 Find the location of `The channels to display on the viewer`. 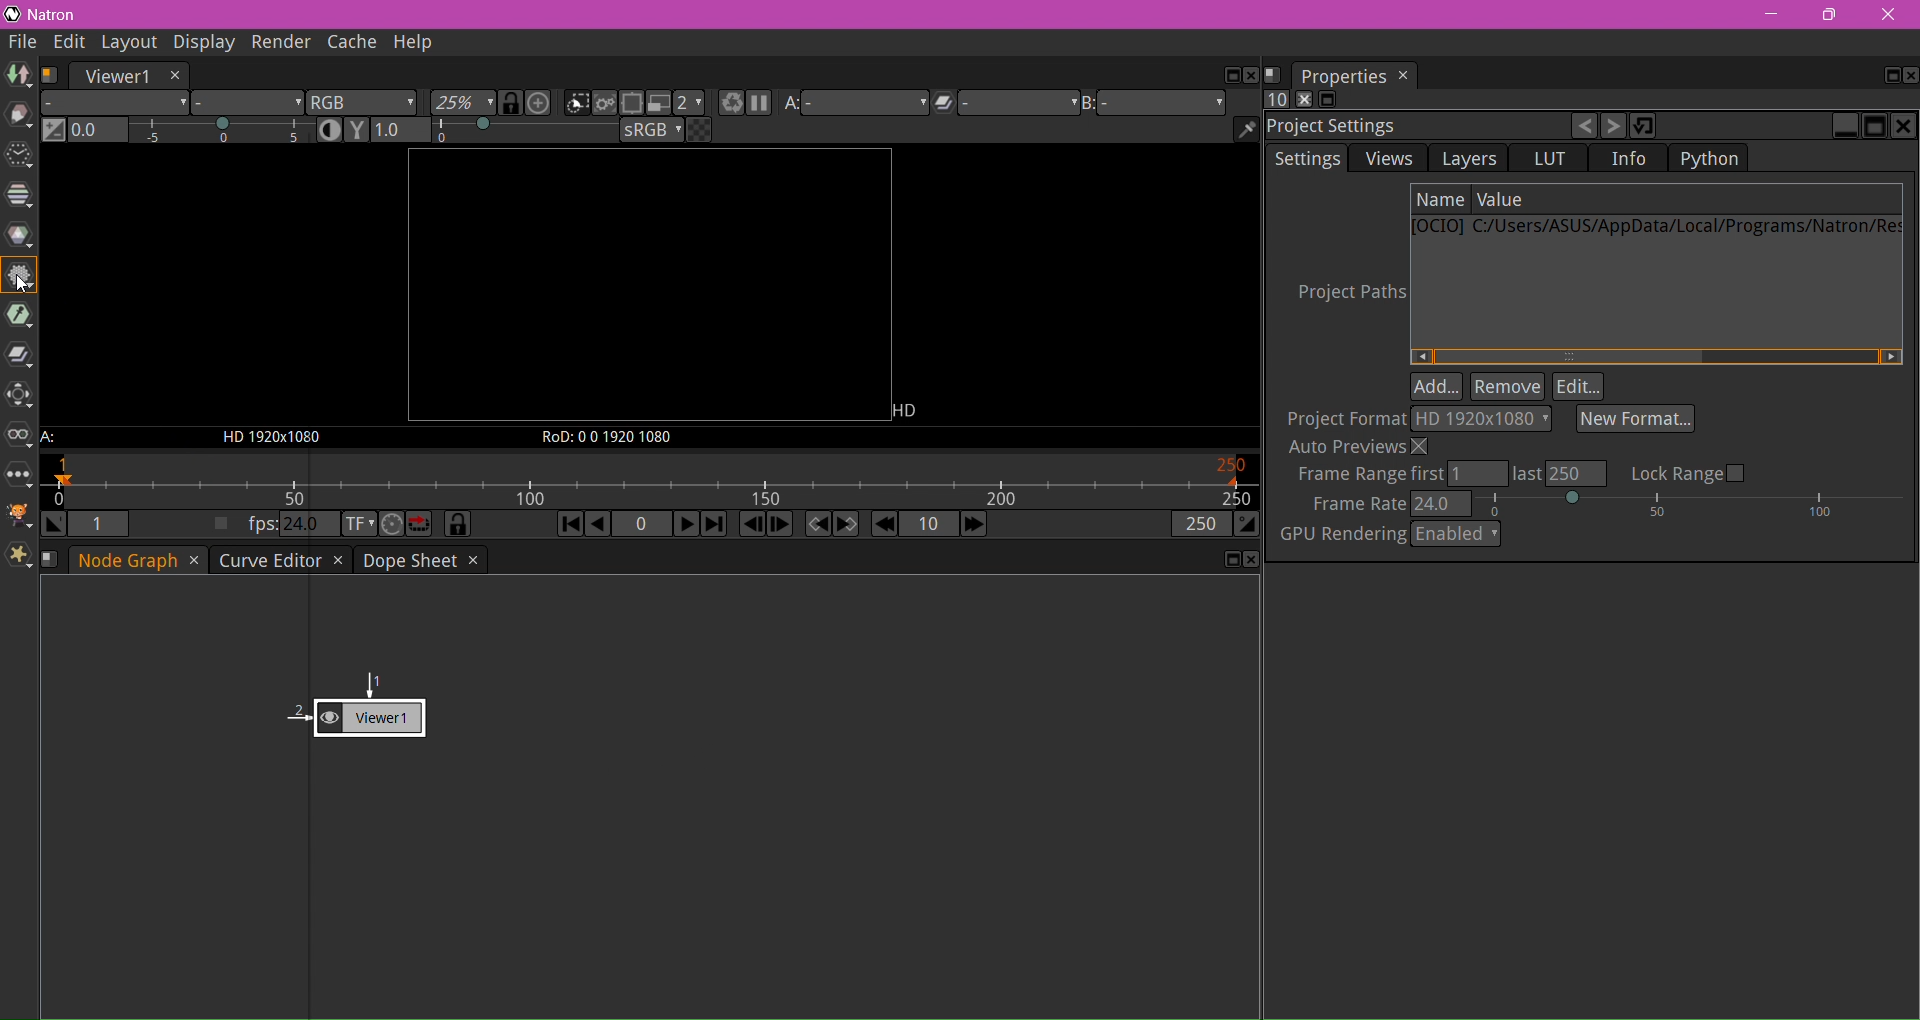

The channels to display on the viewer is located at coordinates (363, 103).